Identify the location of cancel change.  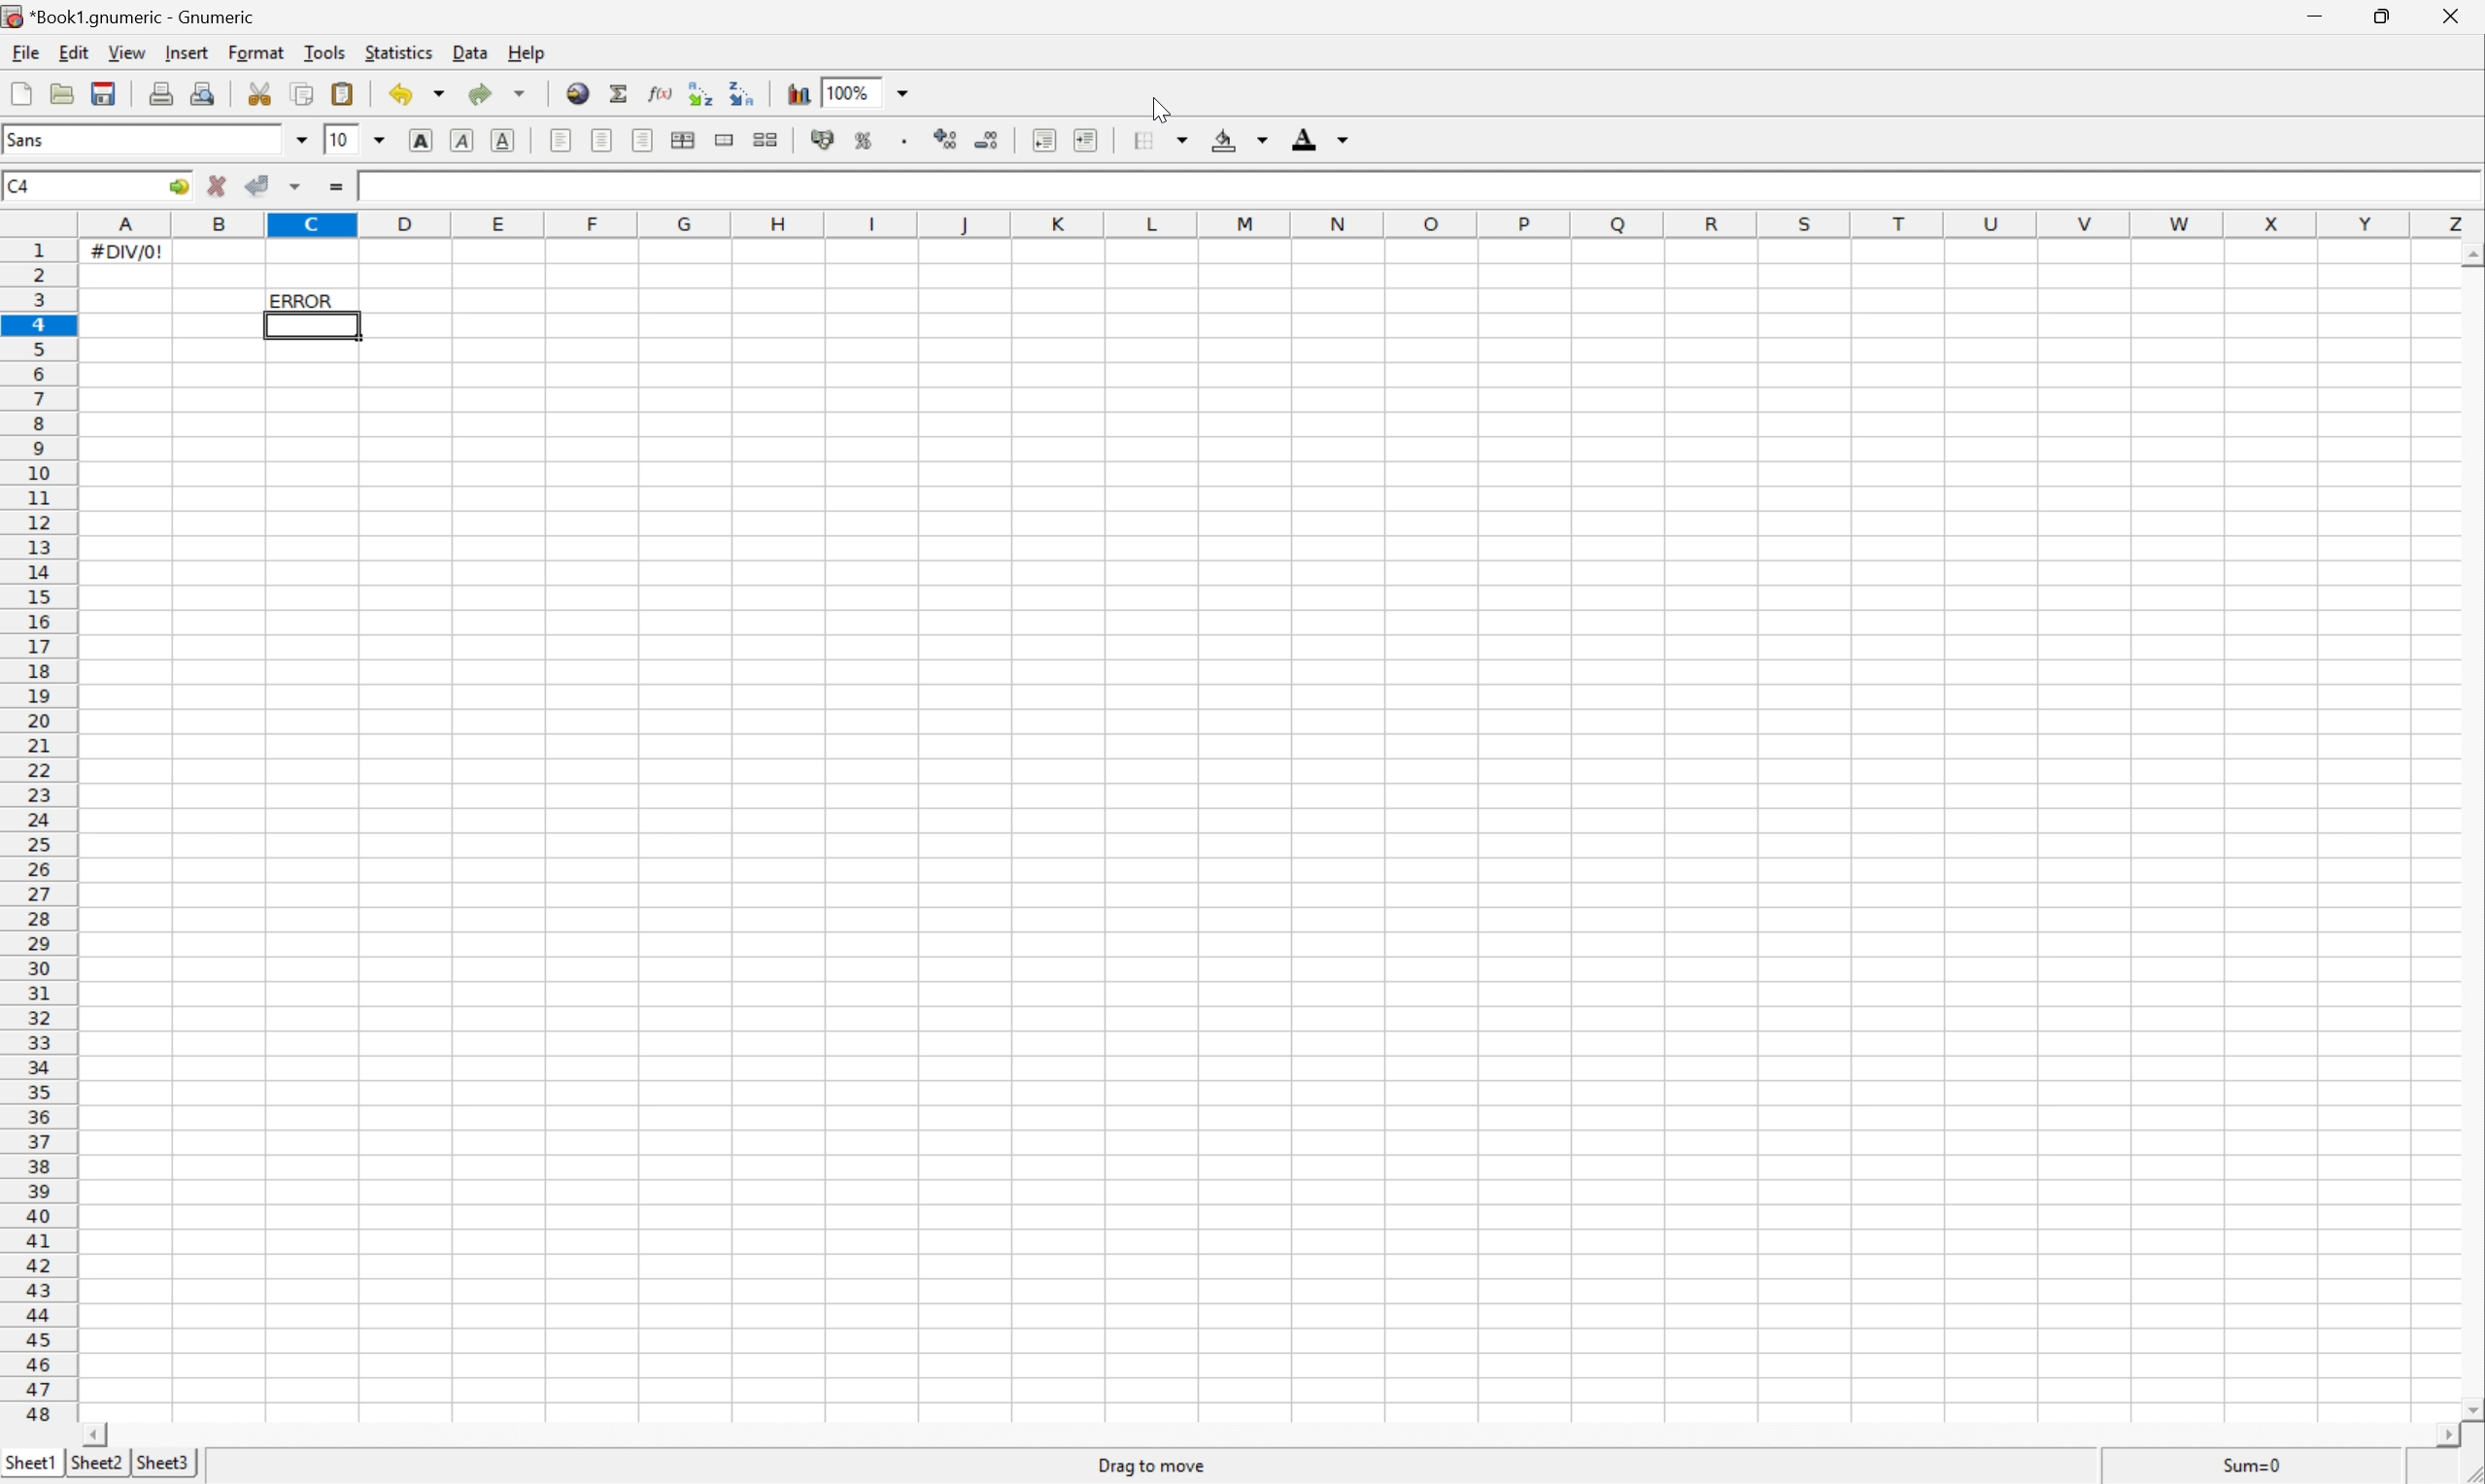
(219, 187).